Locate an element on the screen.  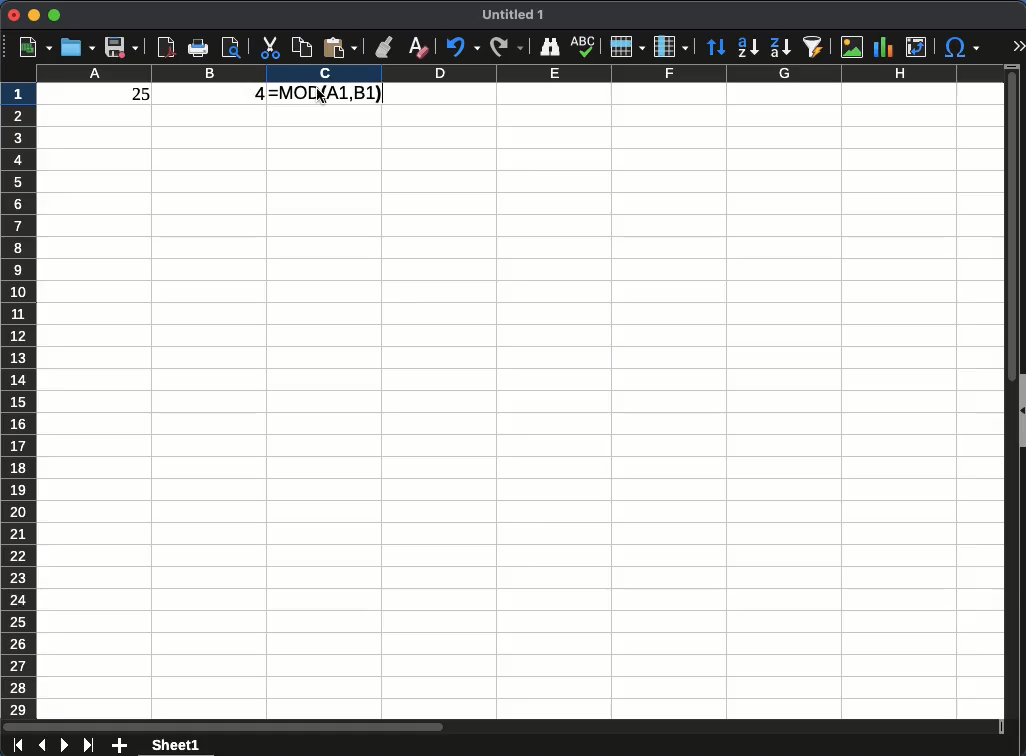
image is located at coordinates (852, 48).